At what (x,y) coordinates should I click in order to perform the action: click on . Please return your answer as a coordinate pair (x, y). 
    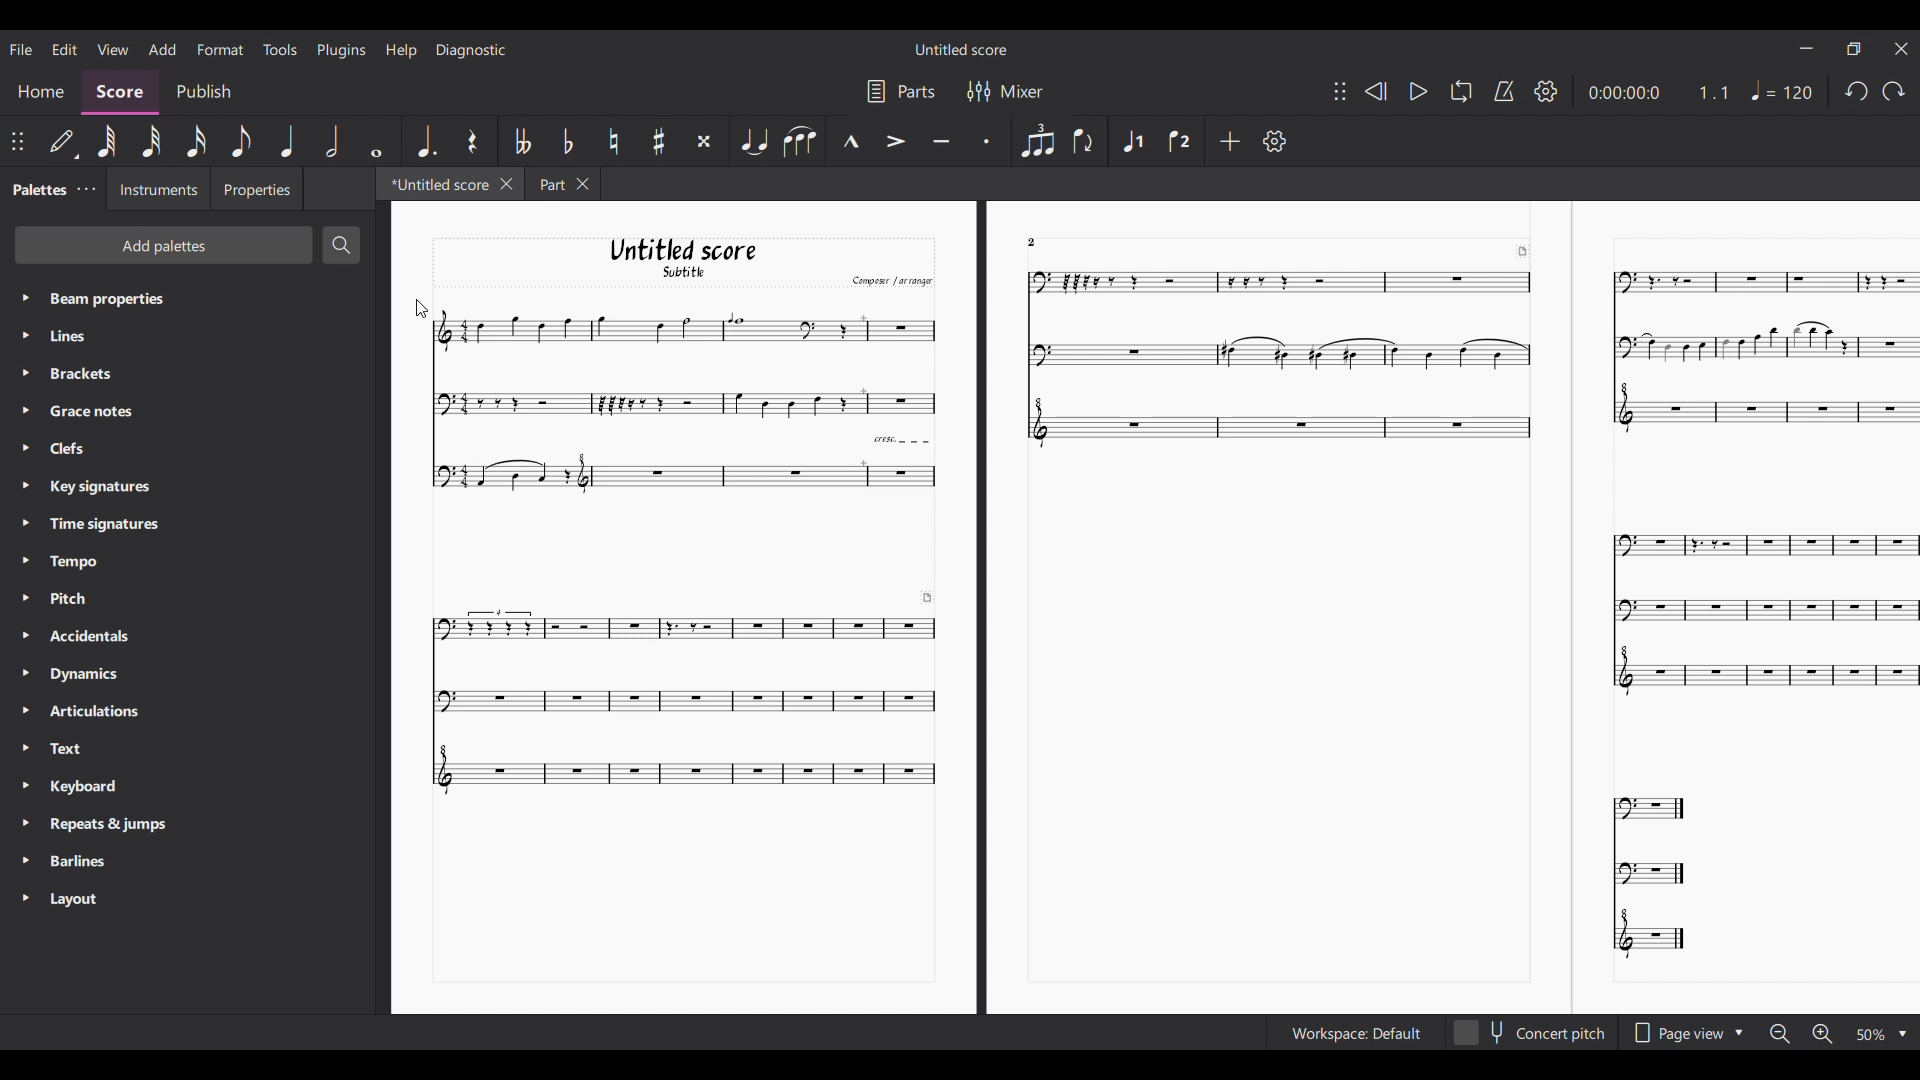
    Looking at the image, I should click on (687, 476).